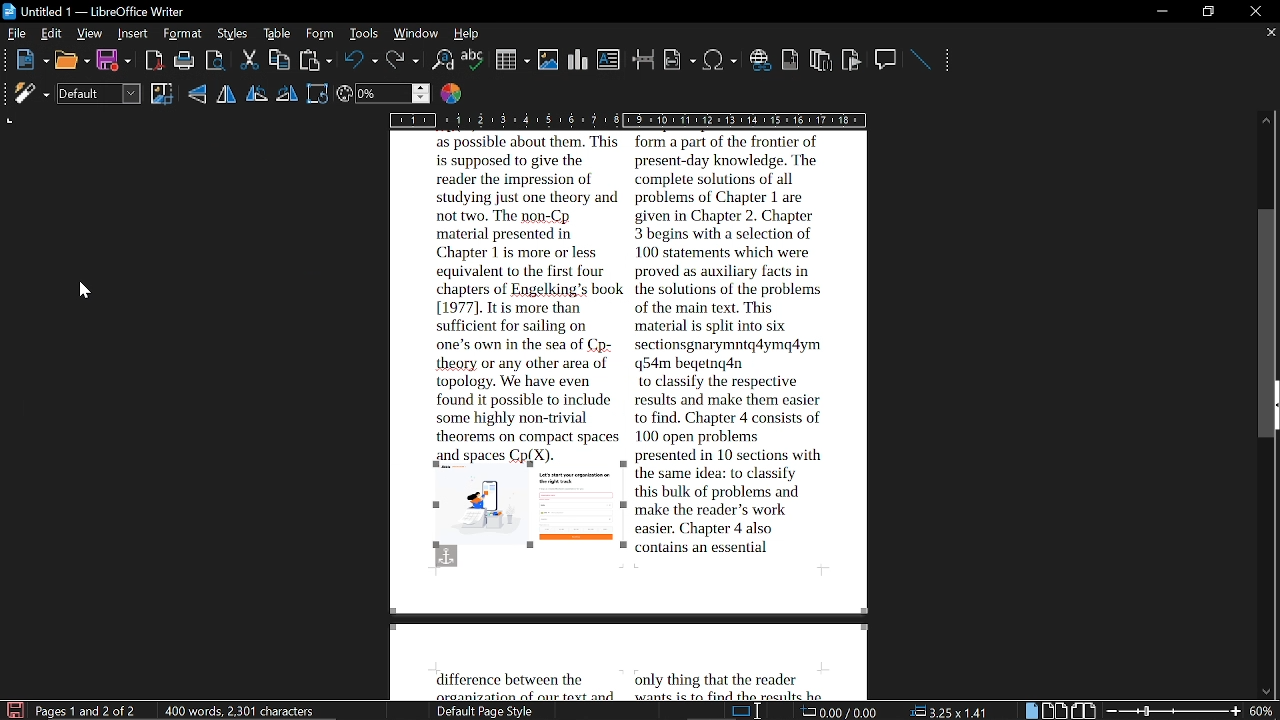 The image size is (1280, 720). What do you see at coordinates (473, 60) in the screenshot?
I see `spell check` at bounding box center [473, 60].